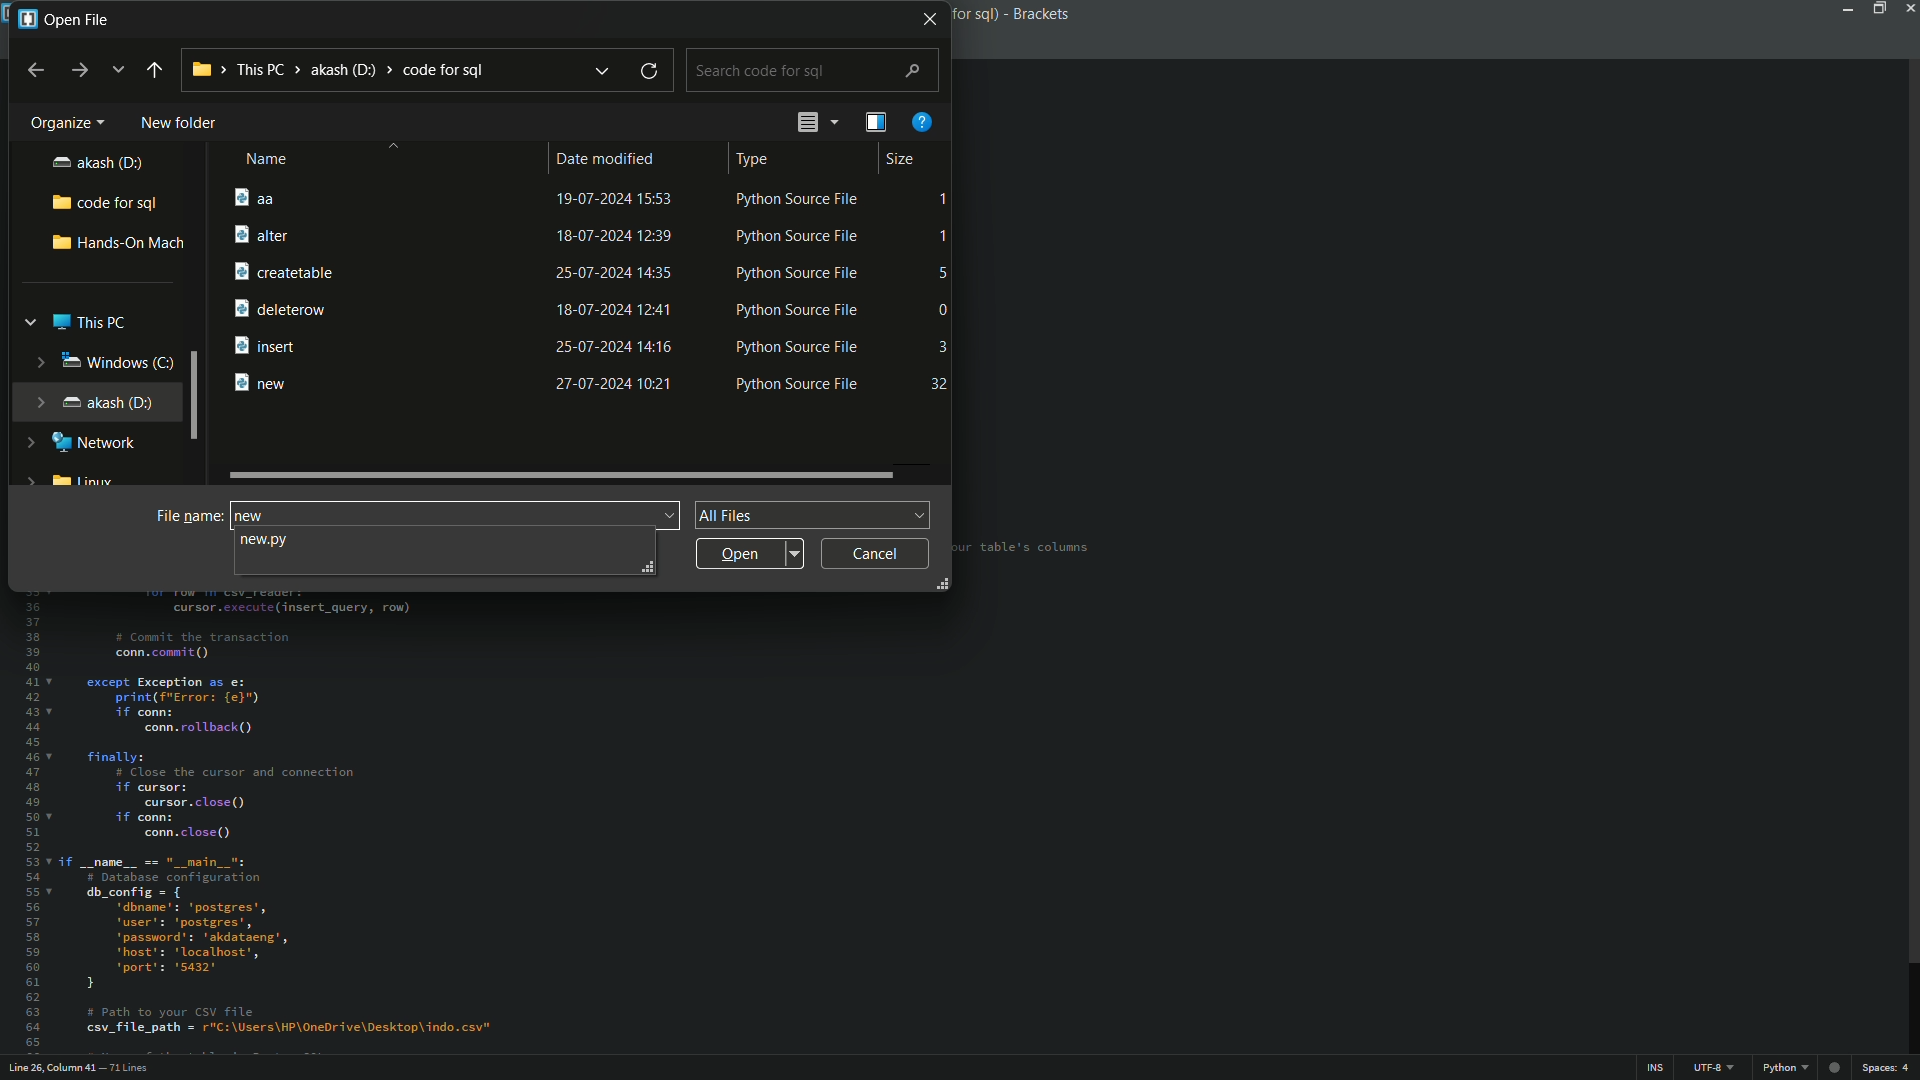 Image resolution: width=1920 pixels, height=1080 pixels. Describe the element at coordinates (200, 394) in the screenshot. I see `scroll bar` at that location.